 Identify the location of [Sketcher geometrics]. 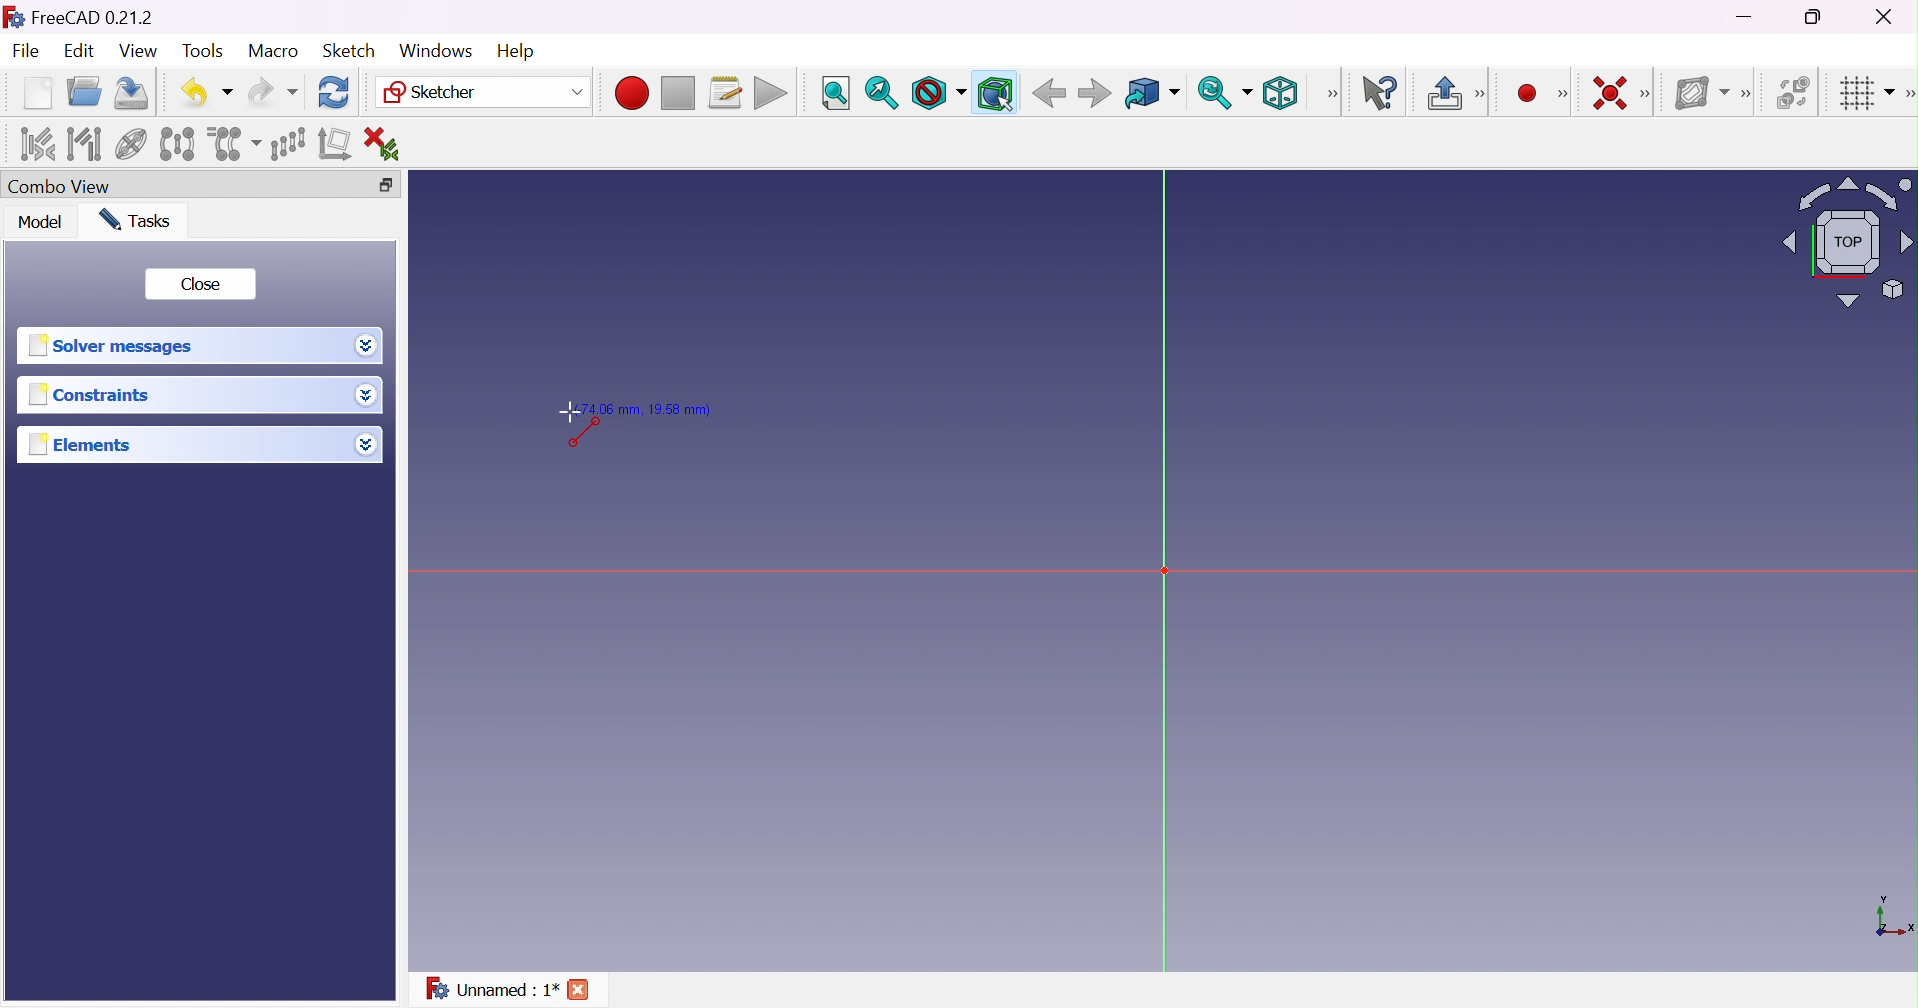
(1563, 94).